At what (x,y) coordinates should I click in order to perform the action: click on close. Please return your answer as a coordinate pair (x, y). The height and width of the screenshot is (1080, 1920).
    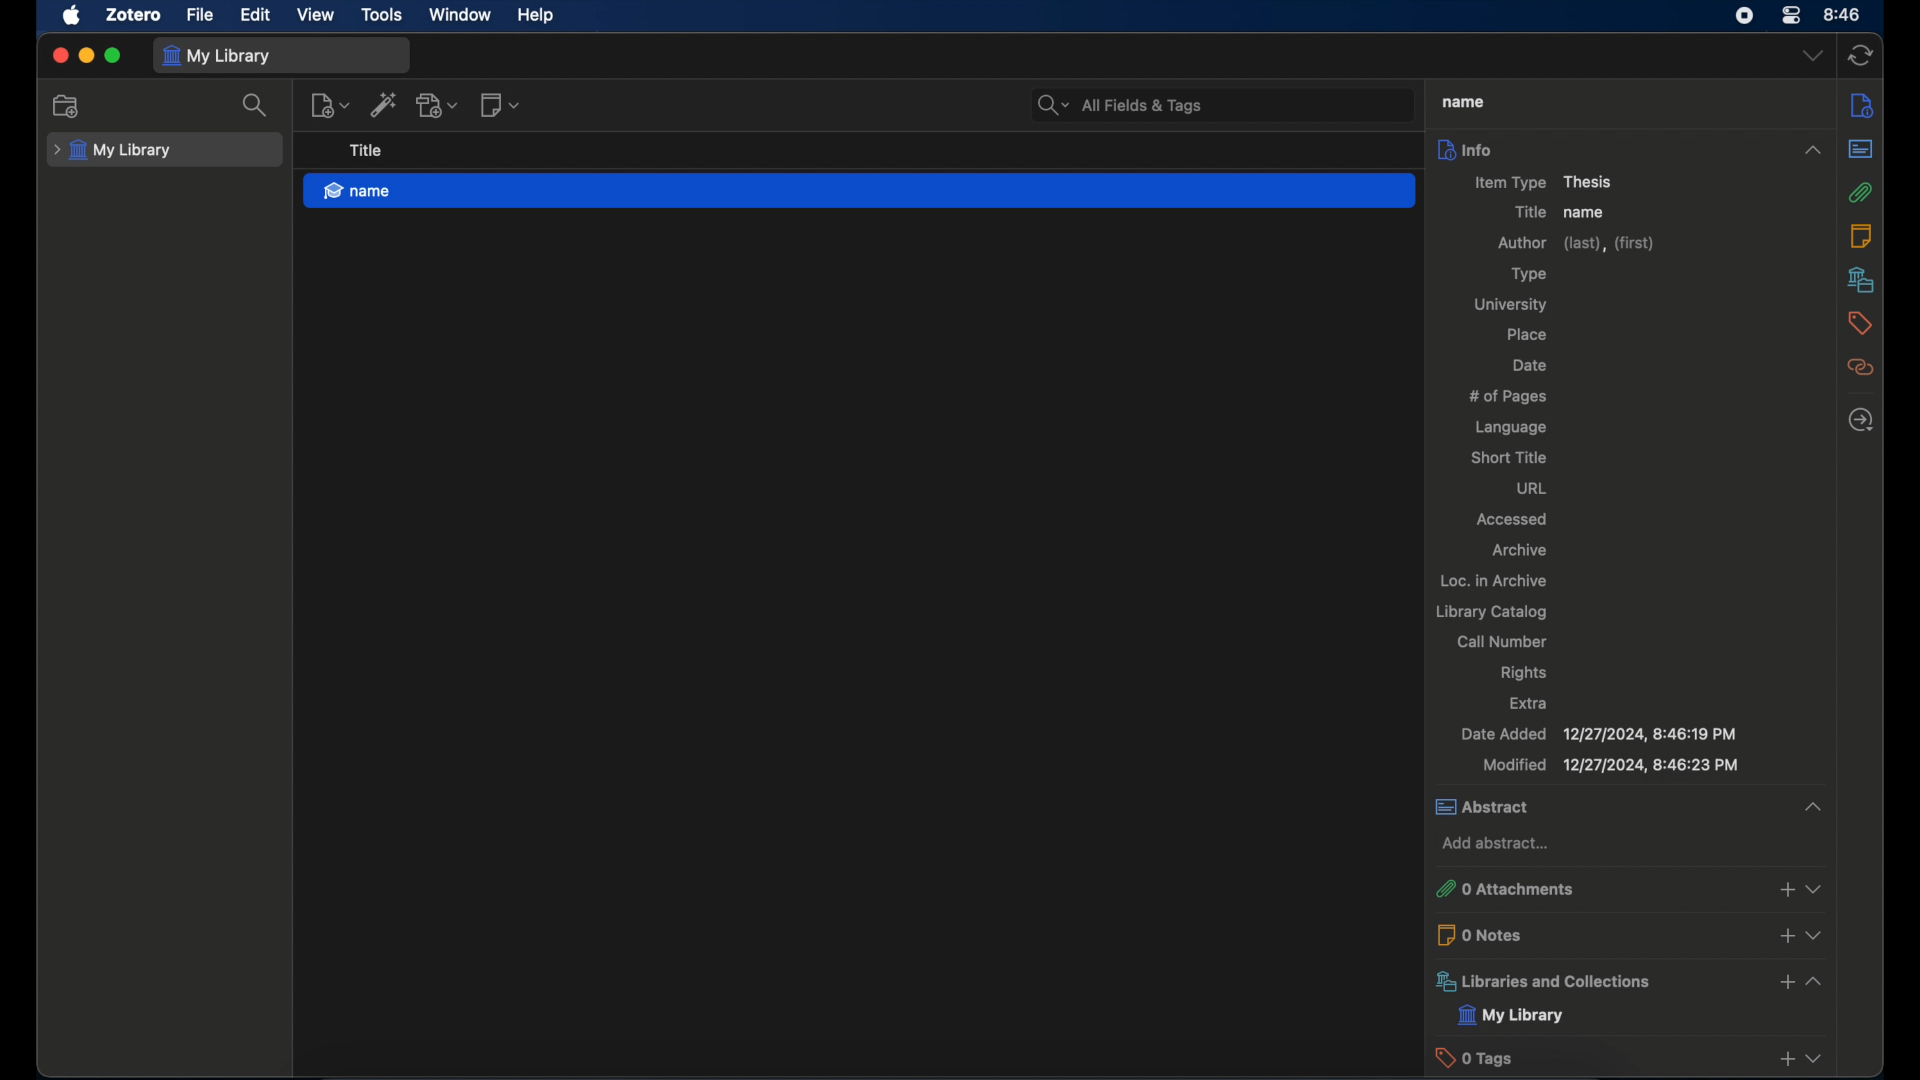
    Looking at the image, I should click on (60, 55).